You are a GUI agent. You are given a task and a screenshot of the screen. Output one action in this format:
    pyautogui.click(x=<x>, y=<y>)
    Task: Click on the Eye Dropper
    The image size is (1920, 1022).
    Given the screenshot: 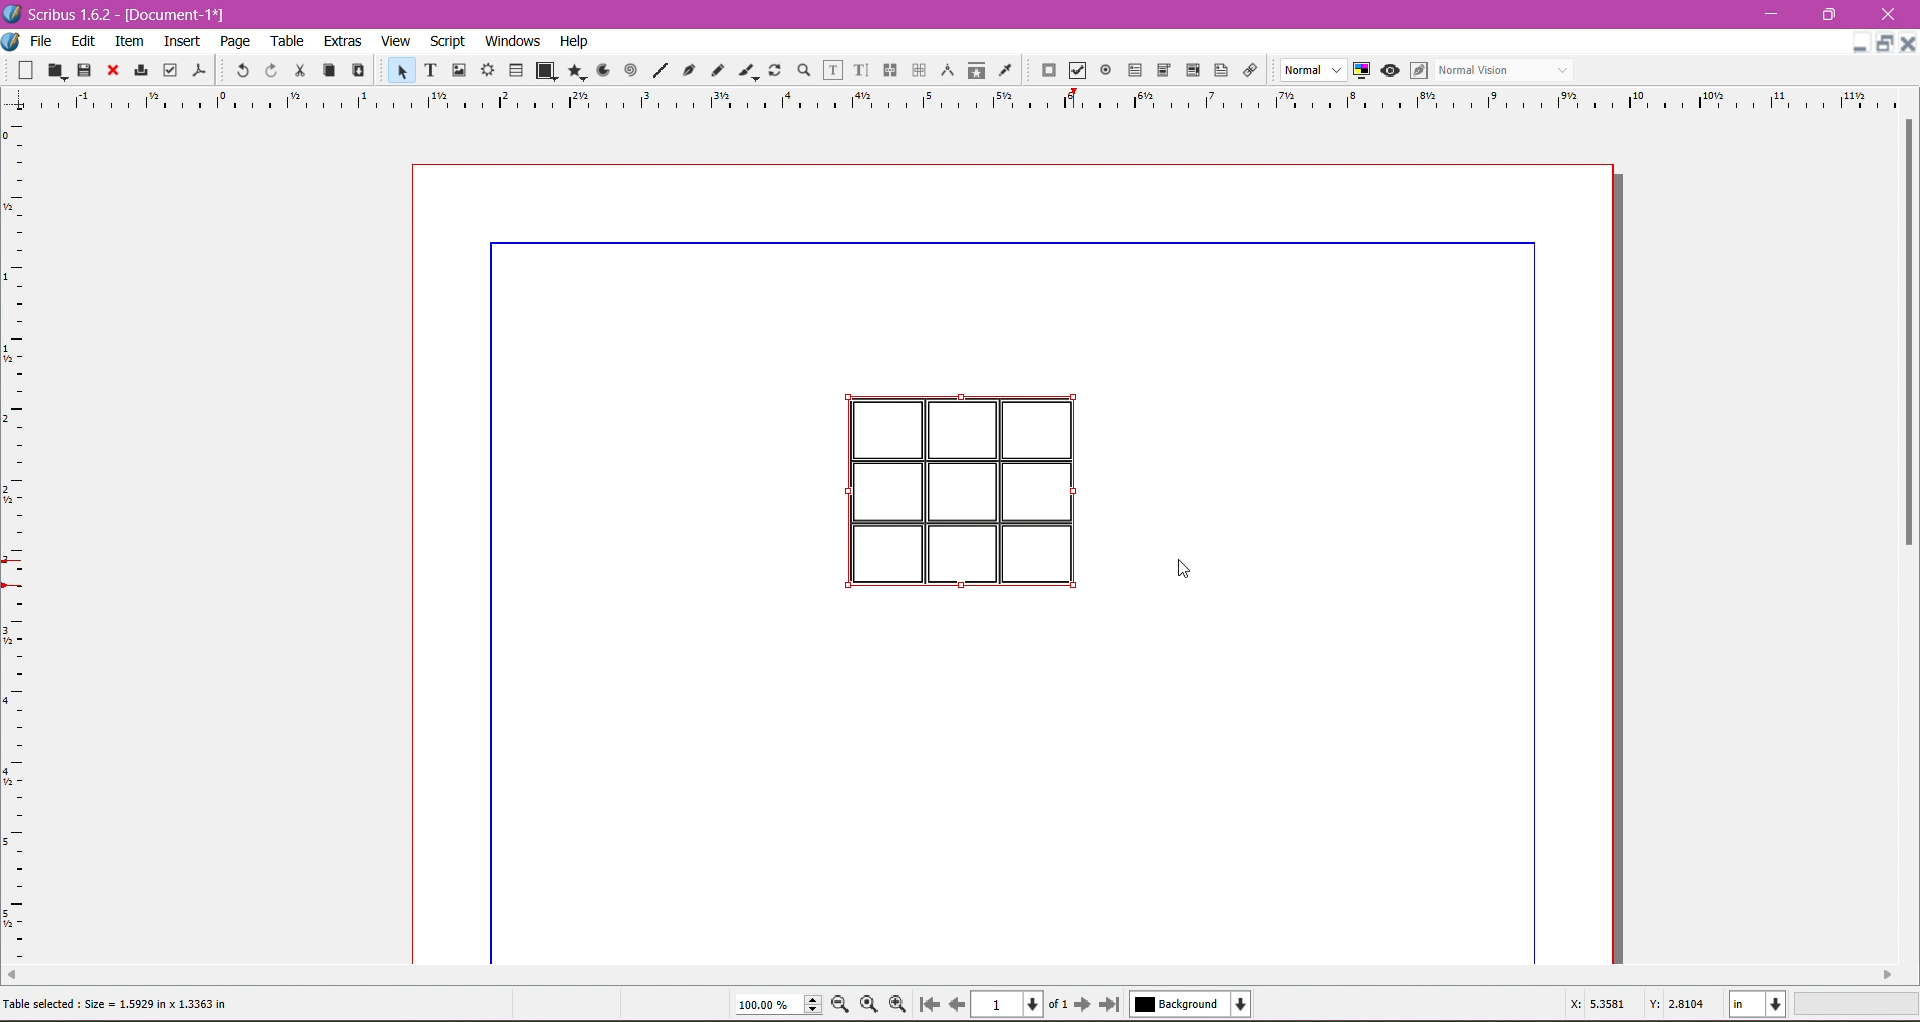 What is the action you would take?
    pyautogui.click(x=1004, y=70)
    